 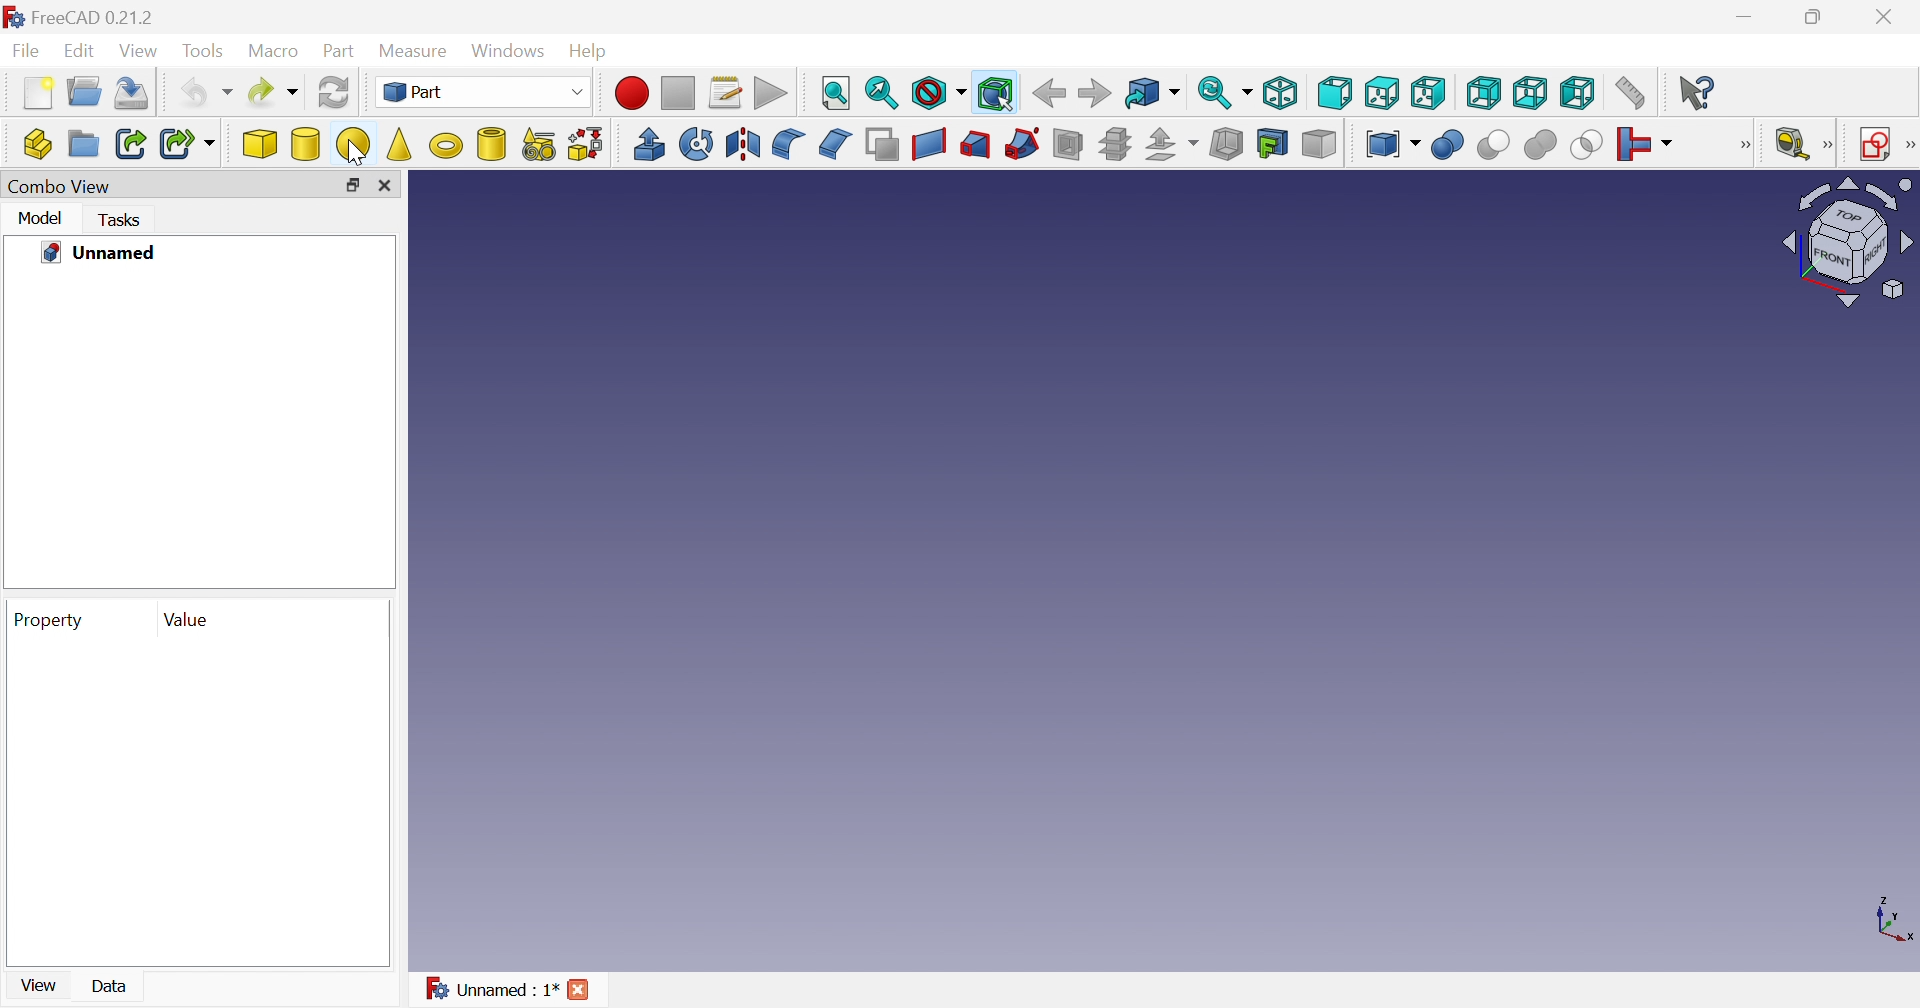 I want to click on Refresh, so click(x=333, y=91).